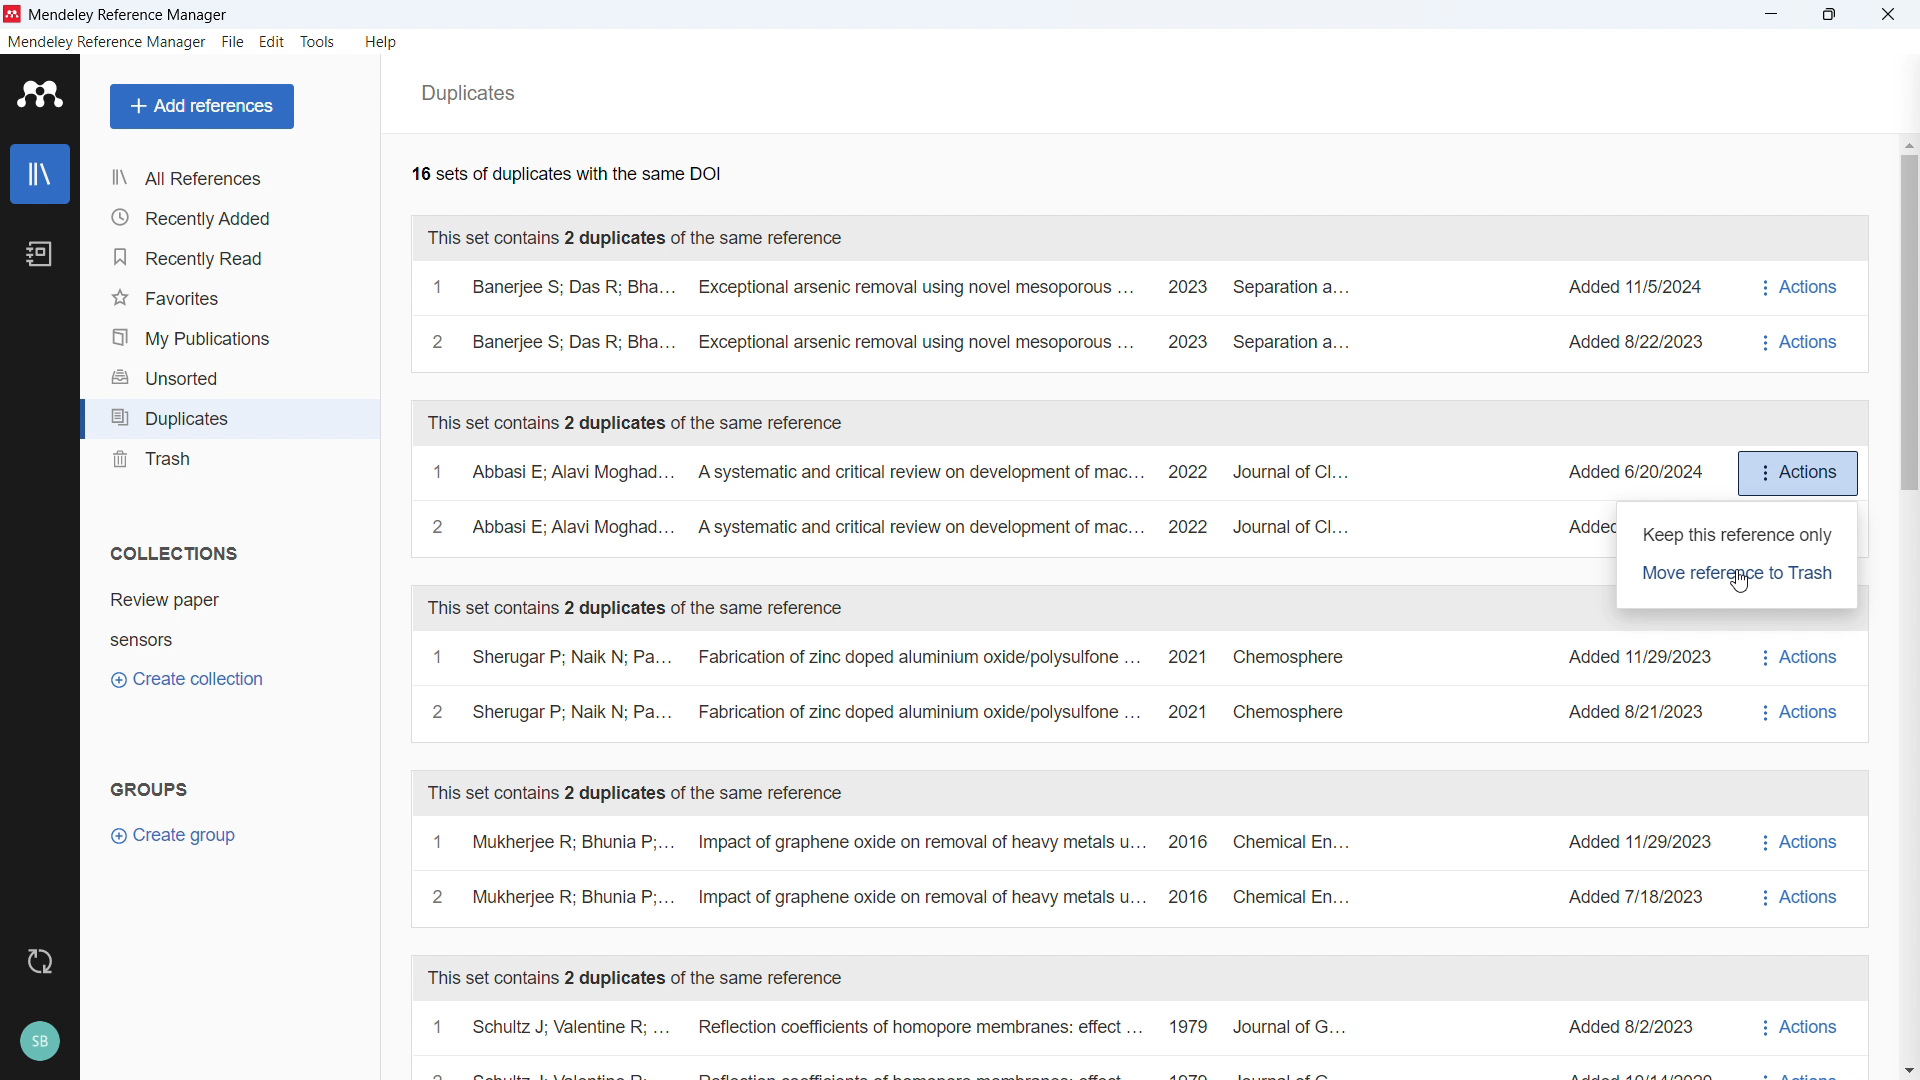 This screenshot has width=1920, height=1080. What do you see at coordinates (639, 241) in the screenshot?
I see `This set contains 2 duplicates of the same reference` at bounding box center [639, 241].